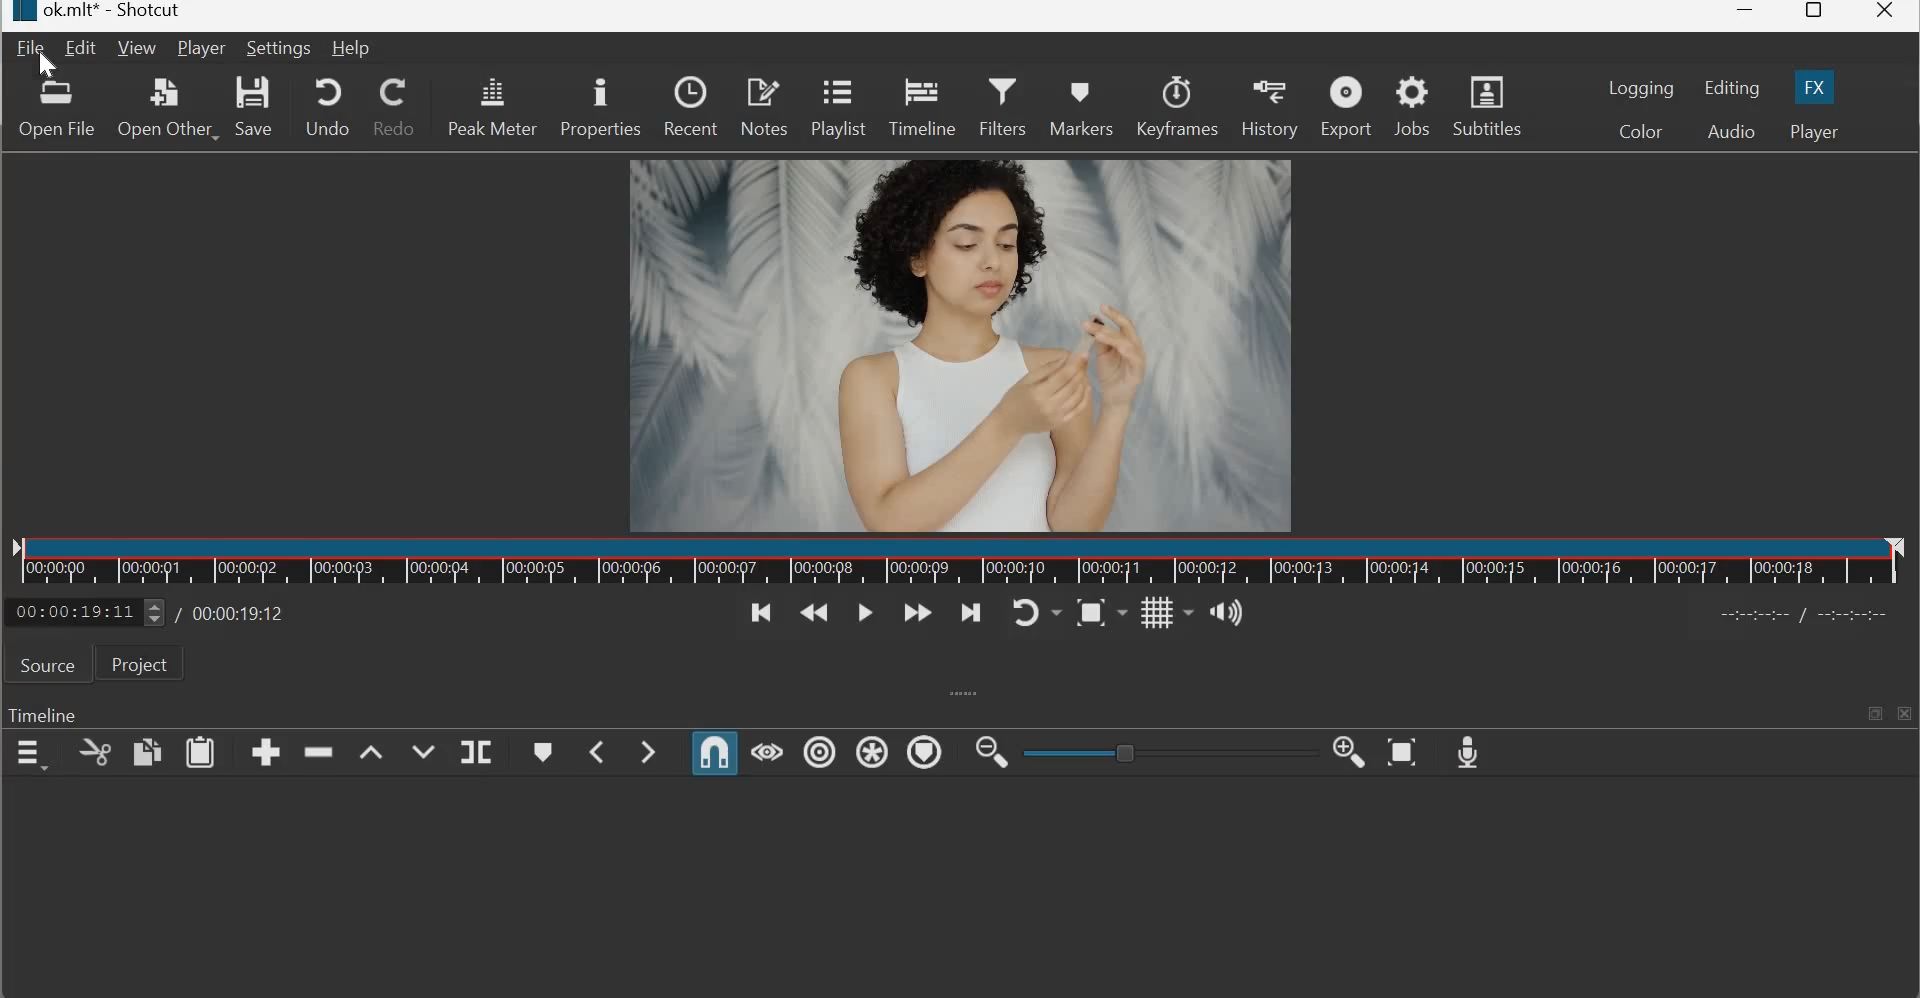  What do you see at coordinates (1872, 711) in the screenshot?
I see `maximize` at bounding box center [1872, 711].